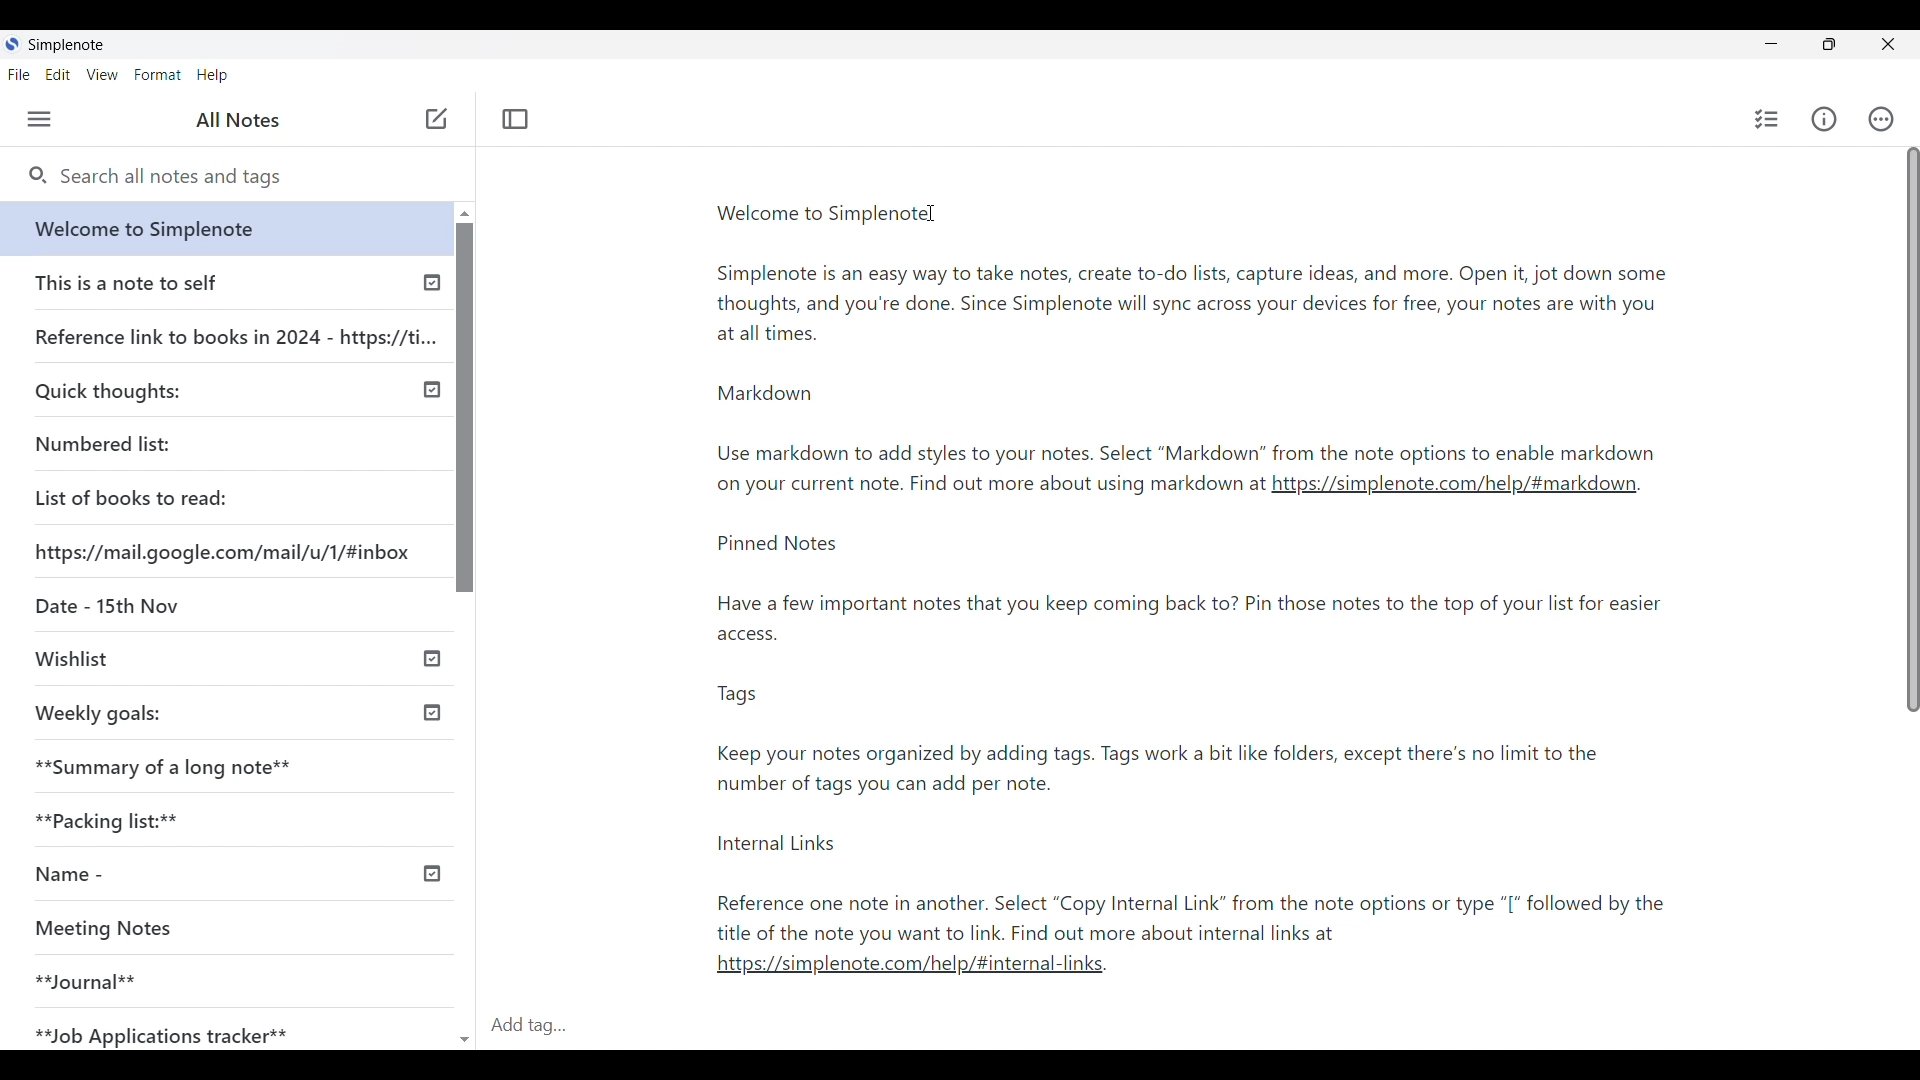 The image size is (1920, 1080). What do you see at coordinates (86, 980) in the screenshot?
I see `Journal` at bounding box center [86, 980].